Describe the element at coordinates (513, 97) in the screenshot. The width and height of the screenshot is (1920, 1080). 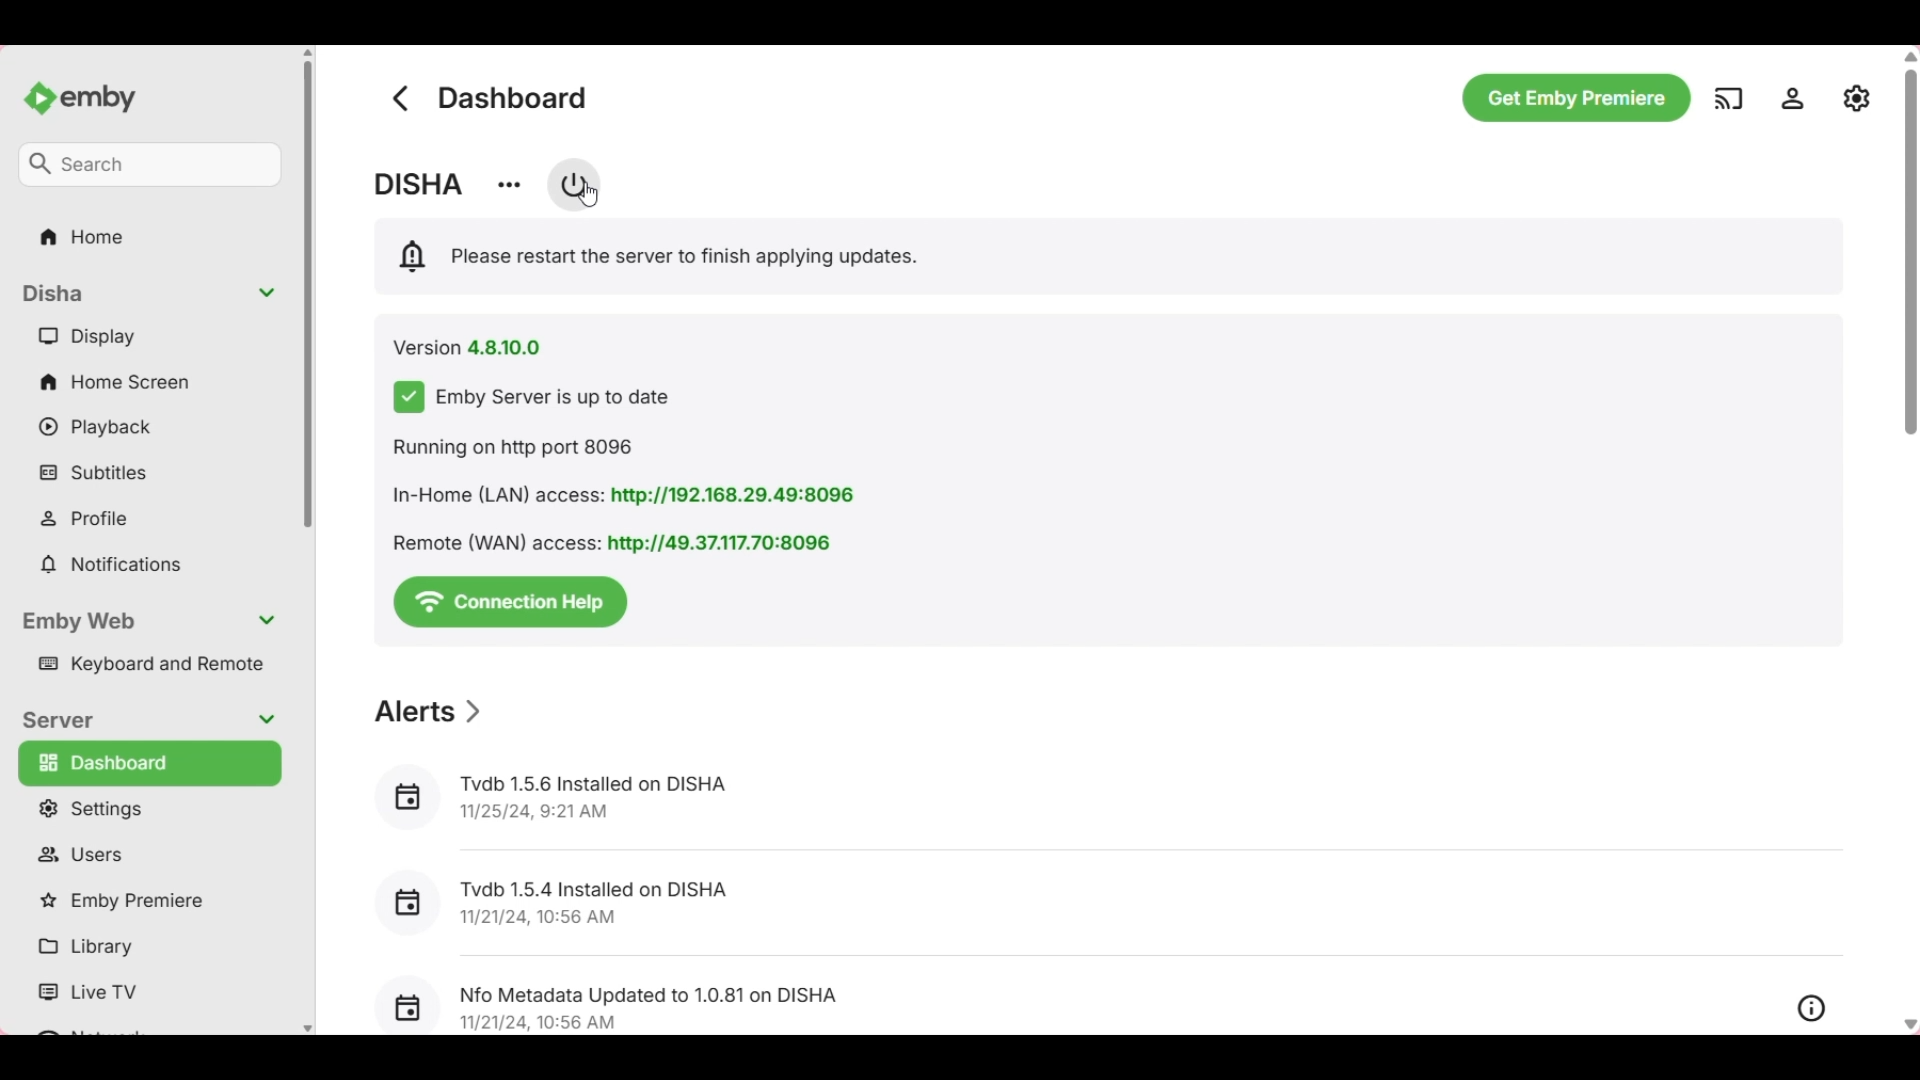
I see `Title of current page ` at that location.